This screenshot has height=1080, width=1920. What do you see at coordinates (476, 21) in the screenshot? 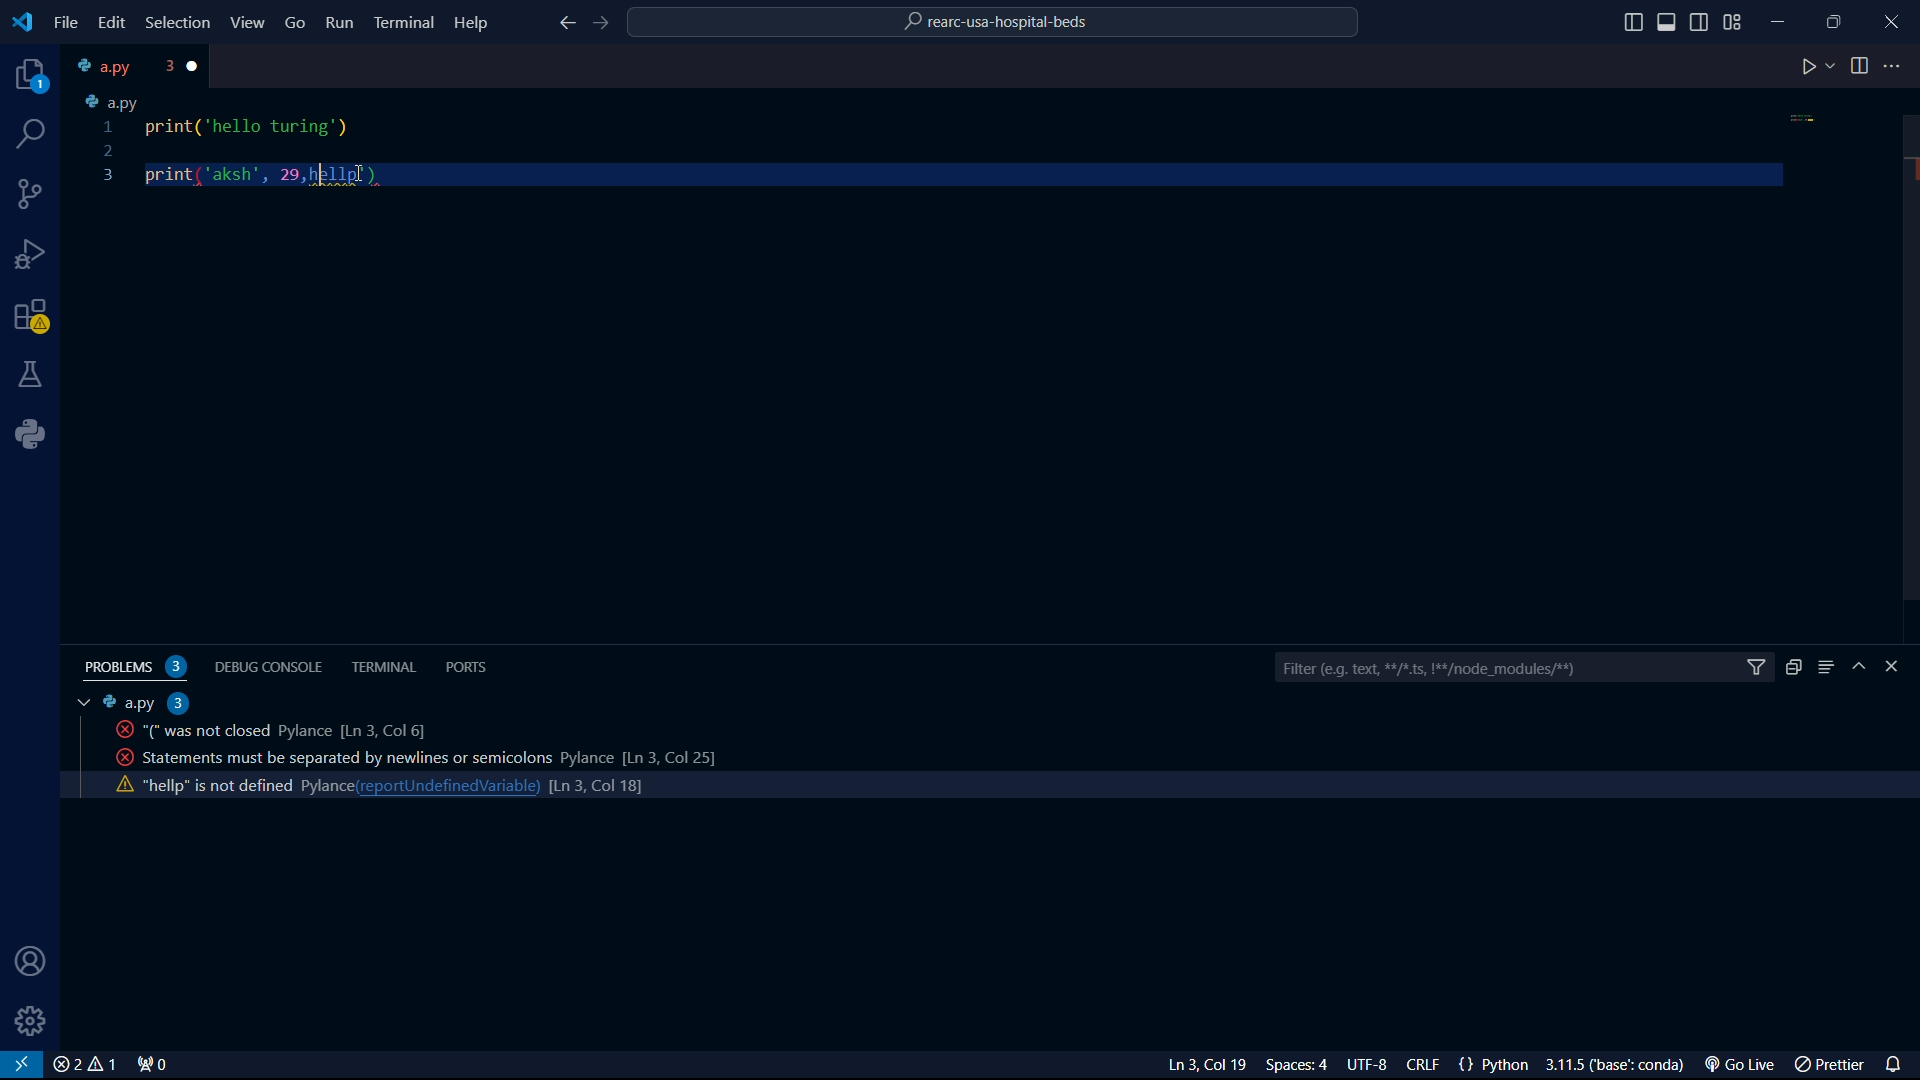
I see `Help` at bounding box center [476, 21].